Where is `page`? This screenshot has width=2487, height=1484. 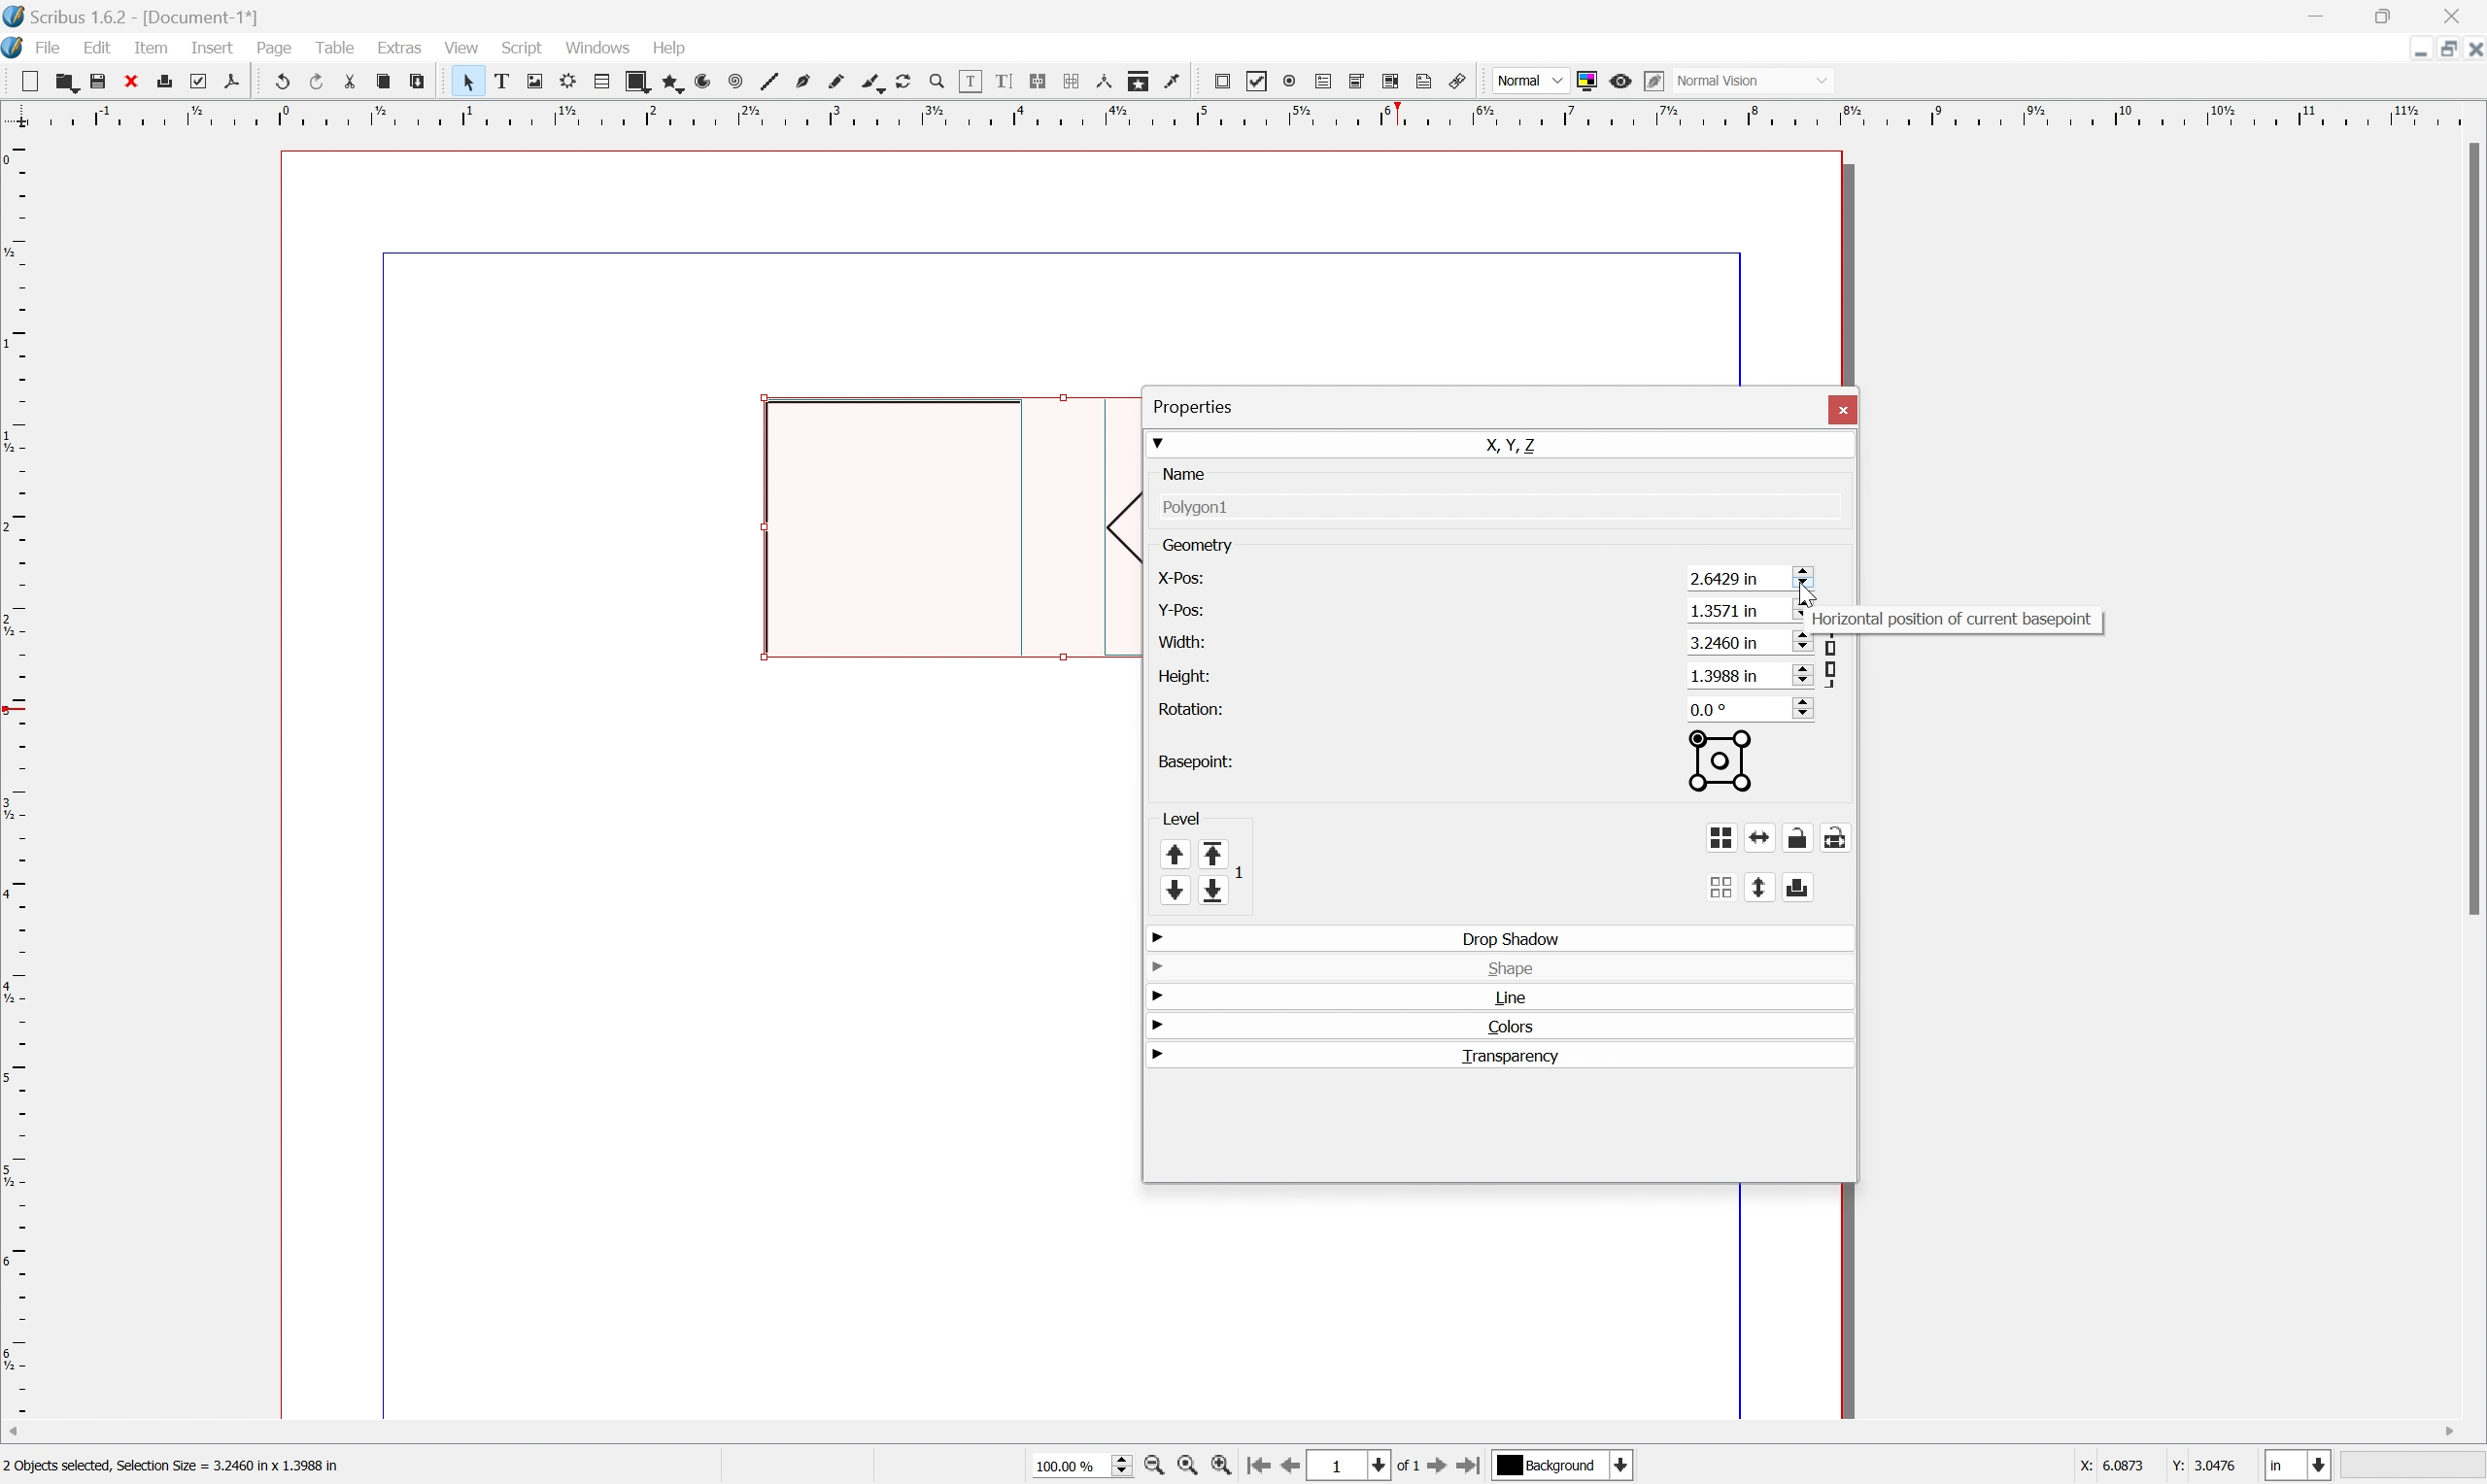
page is located at coordinates (277, 48).